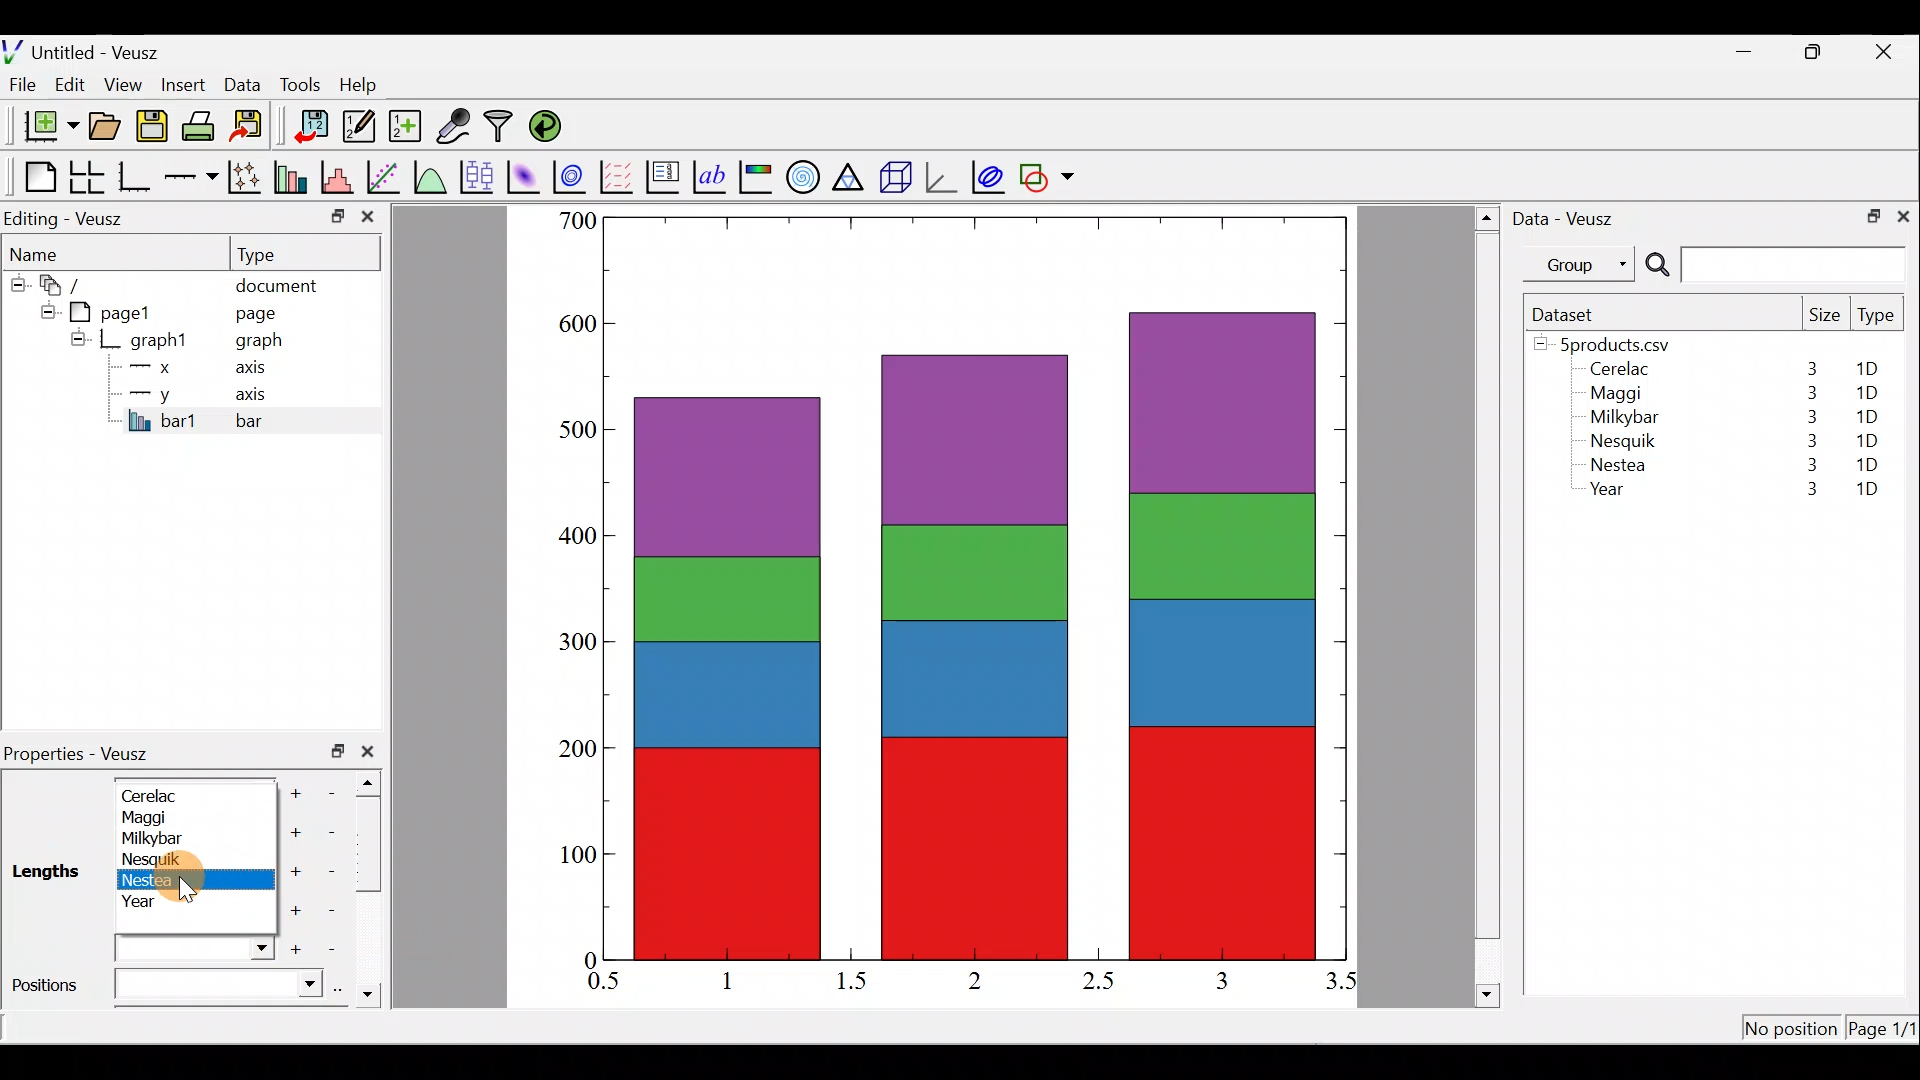 The image size is (1920, 1080). I want to click on Export to graphics format, so click(253, 127).